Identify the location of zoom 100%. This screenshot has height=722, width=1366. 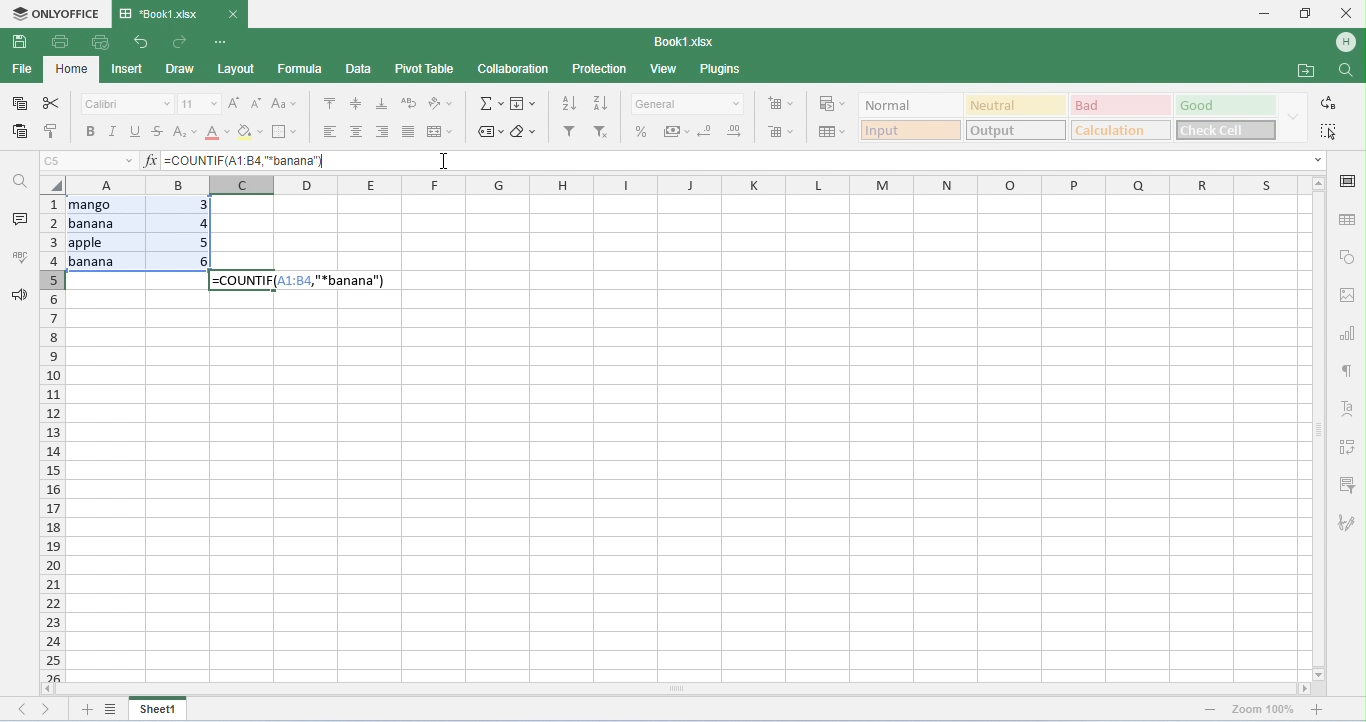
(1263, 710).